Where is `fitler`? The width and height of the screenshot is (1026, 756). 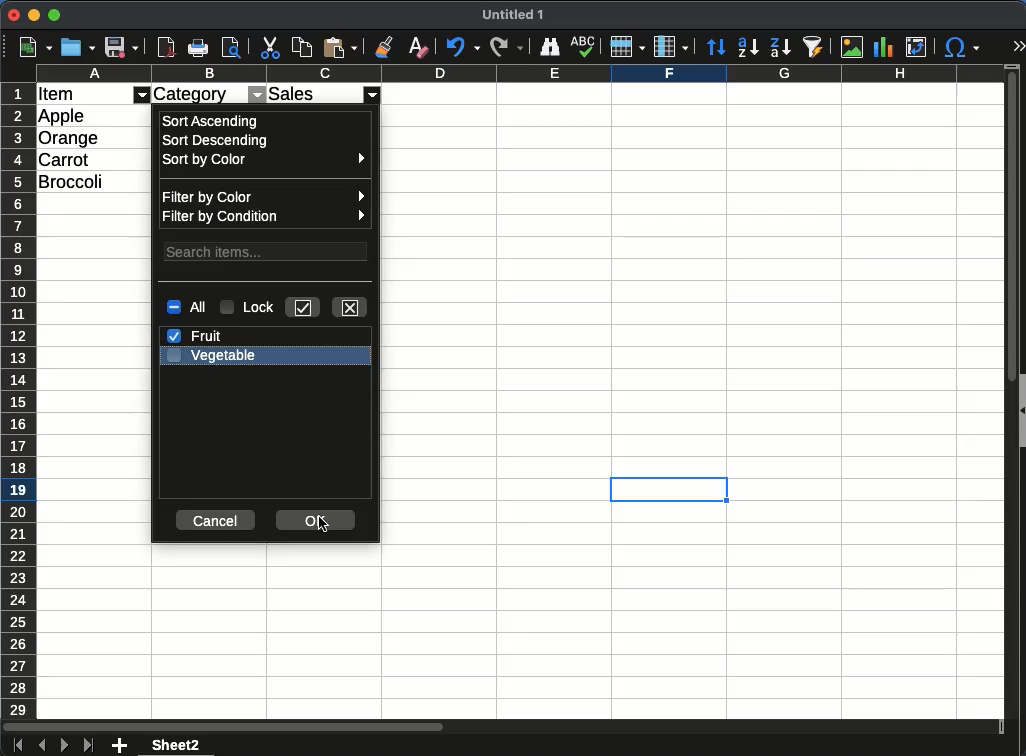
fitler is located at coordinates (374, 94).